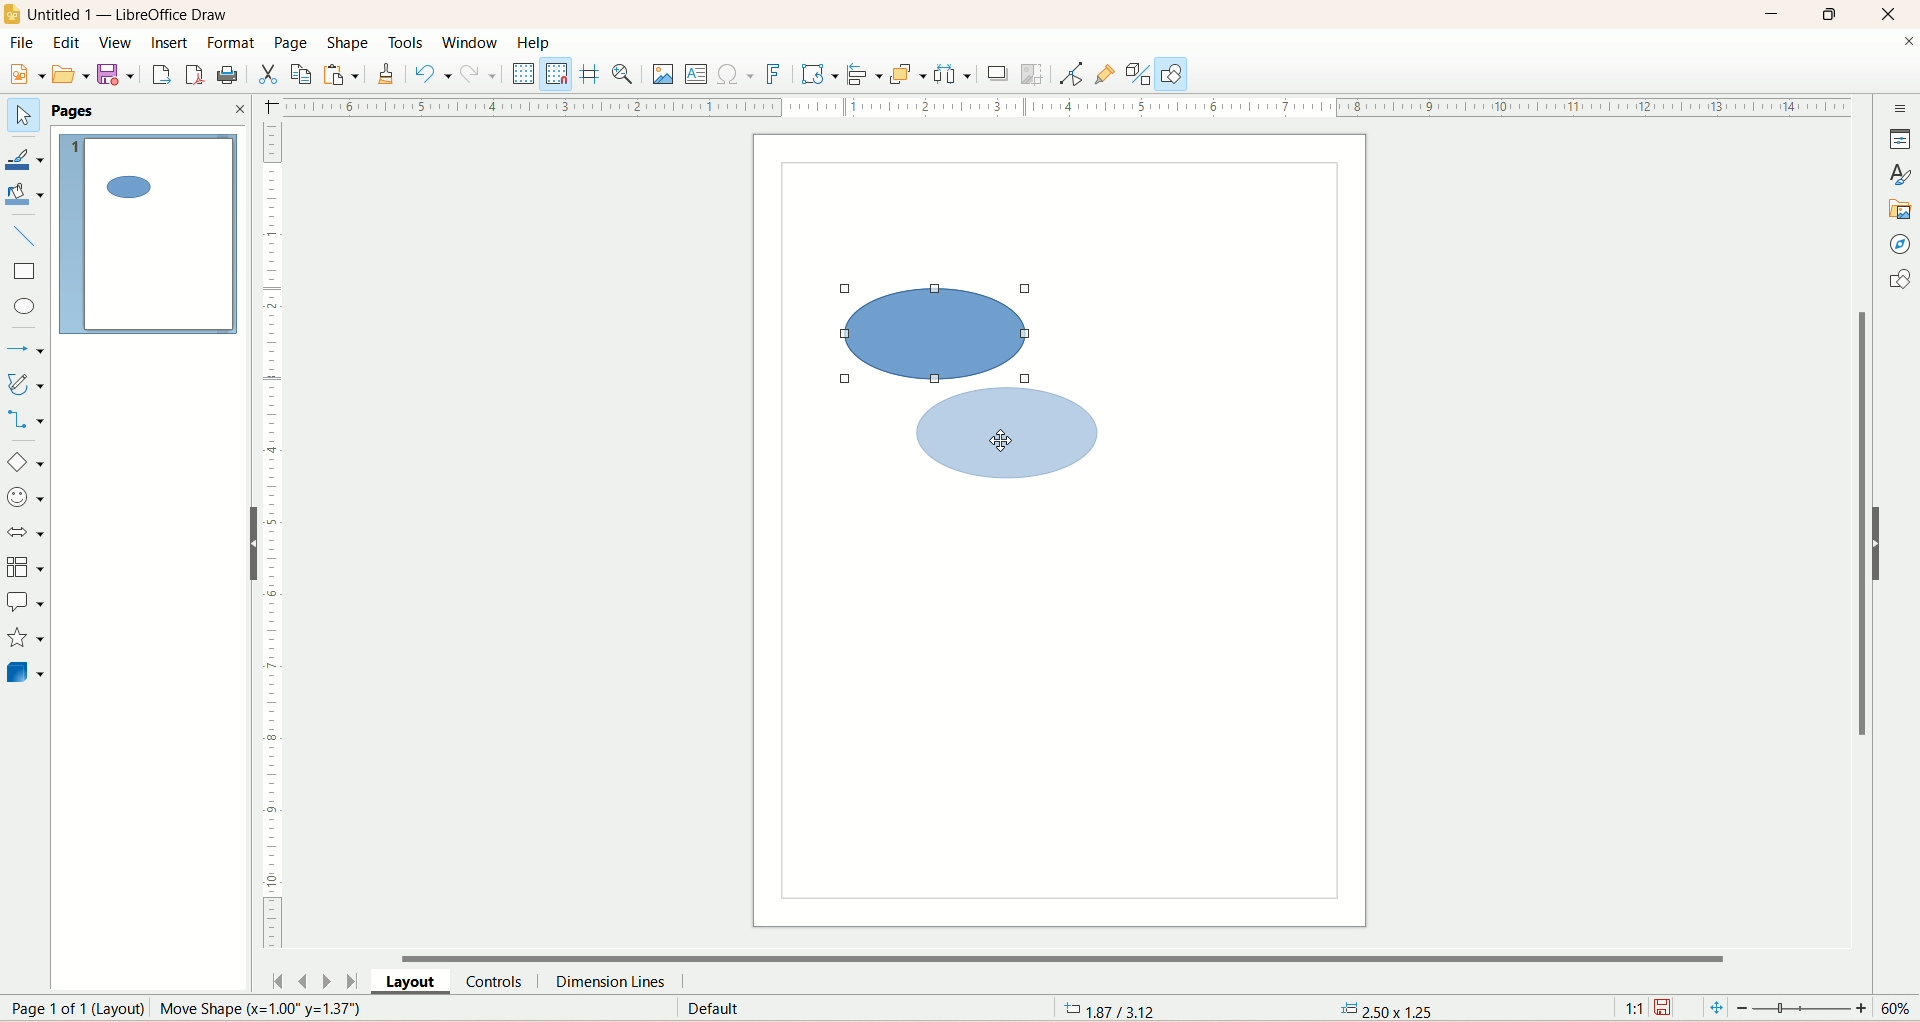 The height and width of the screenshot is (1022, 1920). Describe the element at coordinates (1000, 440) in the screenshot. I see `cursor` at that location.